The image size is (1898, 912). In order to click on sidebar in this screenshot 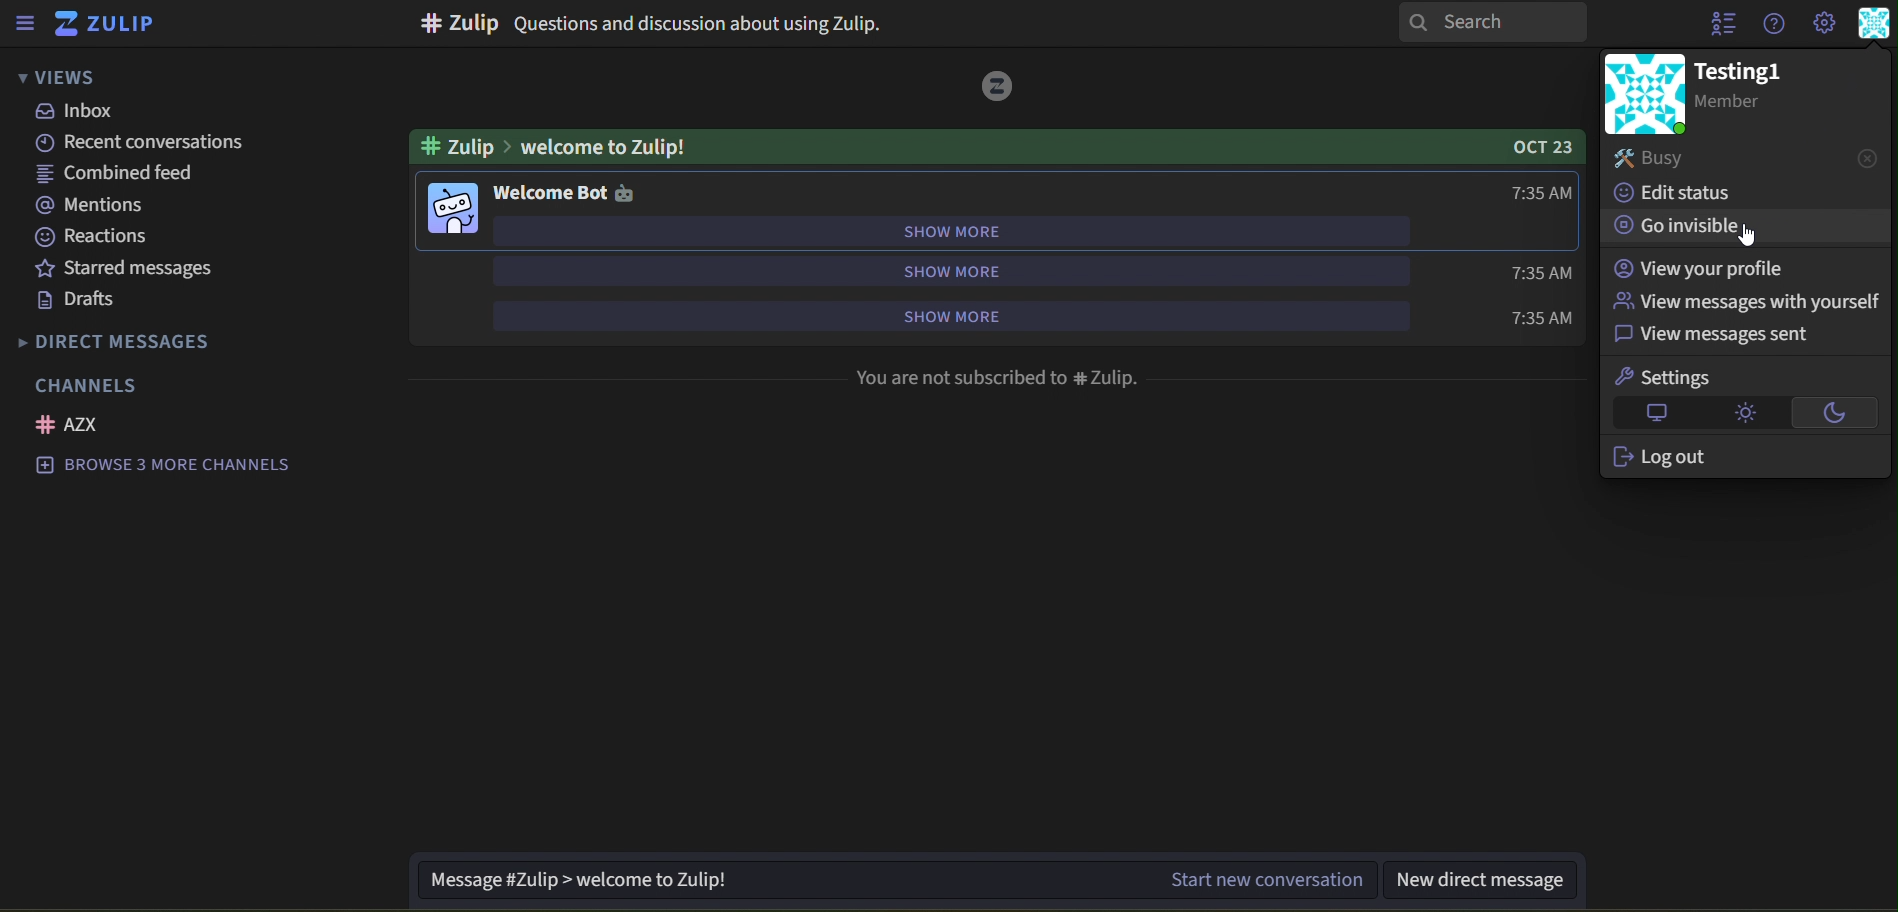, I will do `click(28, 23)`.